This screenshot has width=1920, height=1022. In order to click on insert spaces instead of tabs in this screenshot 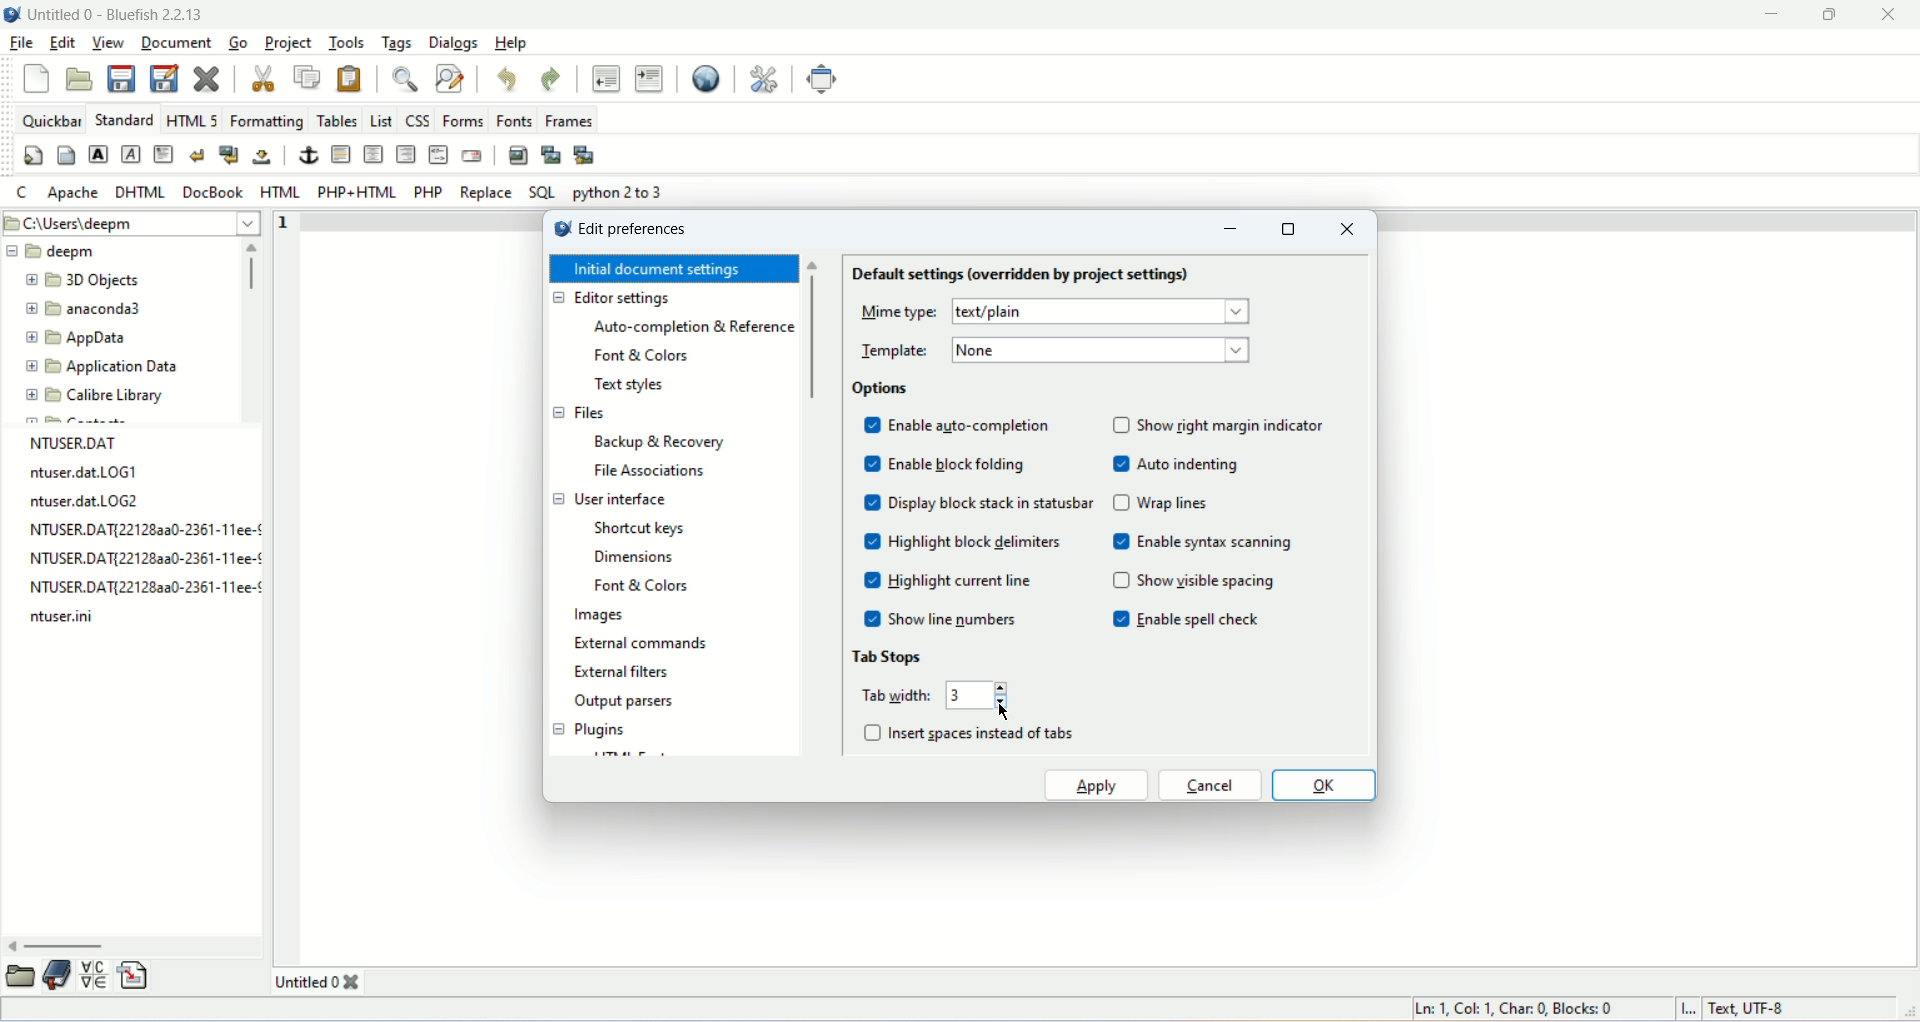, I will do `click(985, 735)`.